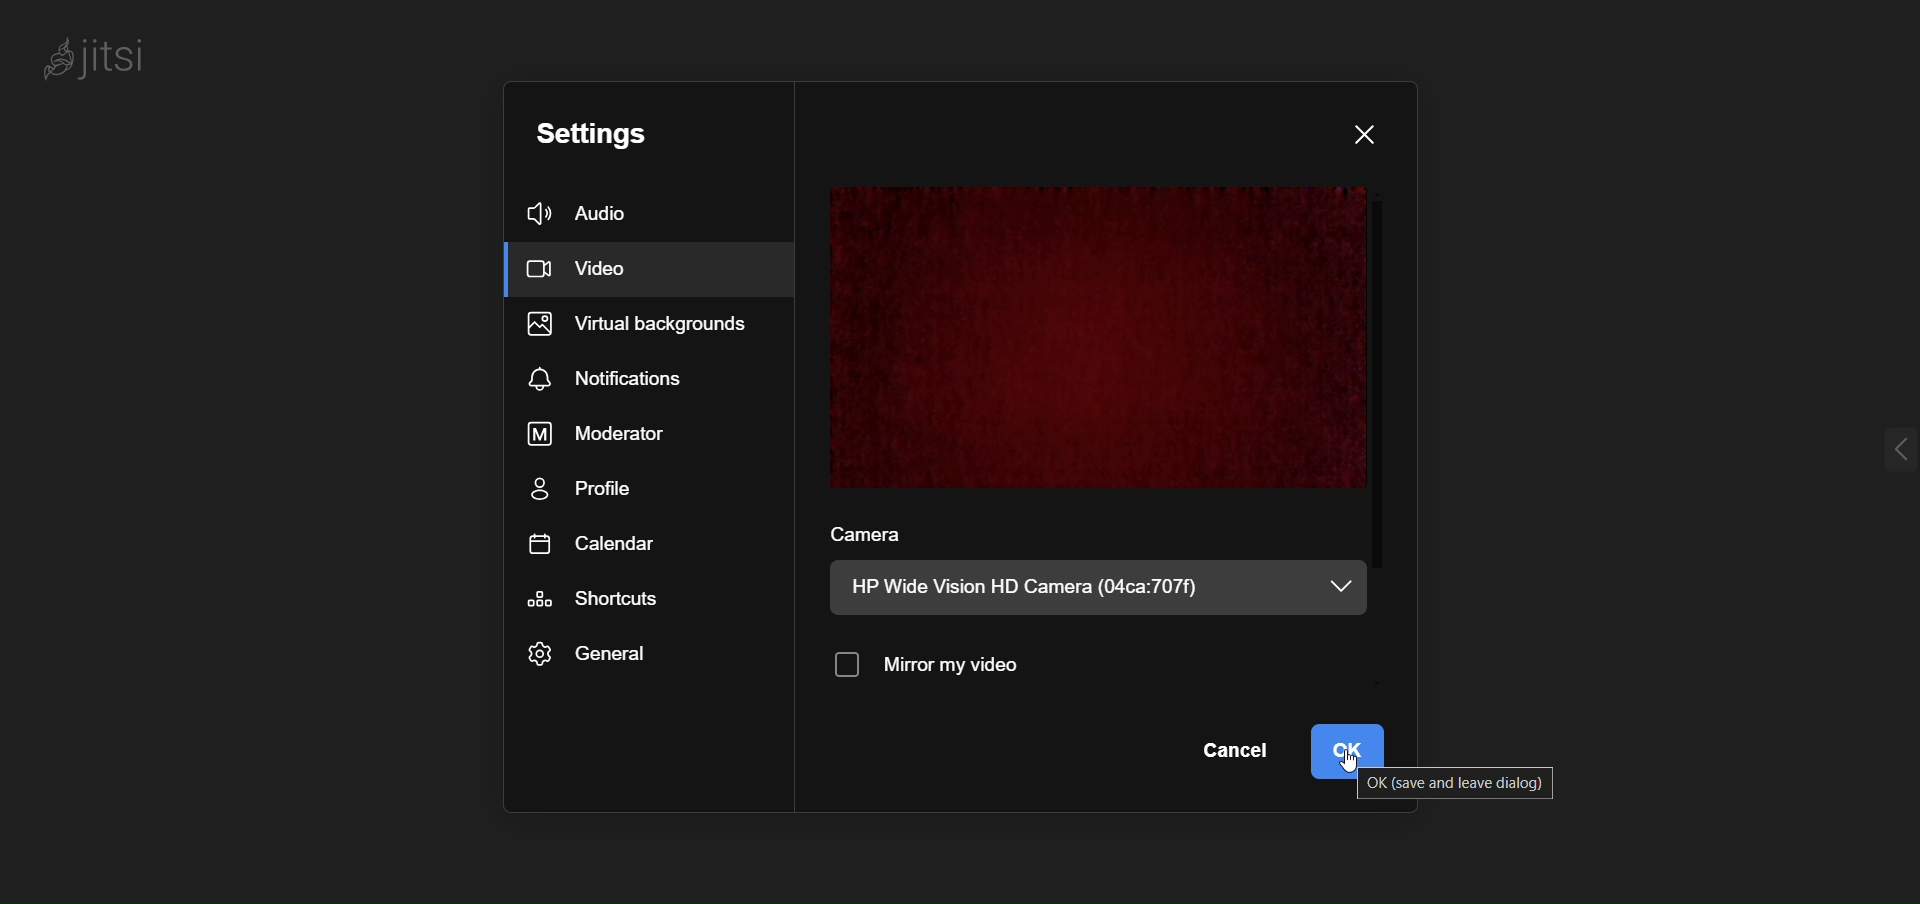  Describe the element at coordinates (600, 269) in the screenshot. I see `video` at that location.